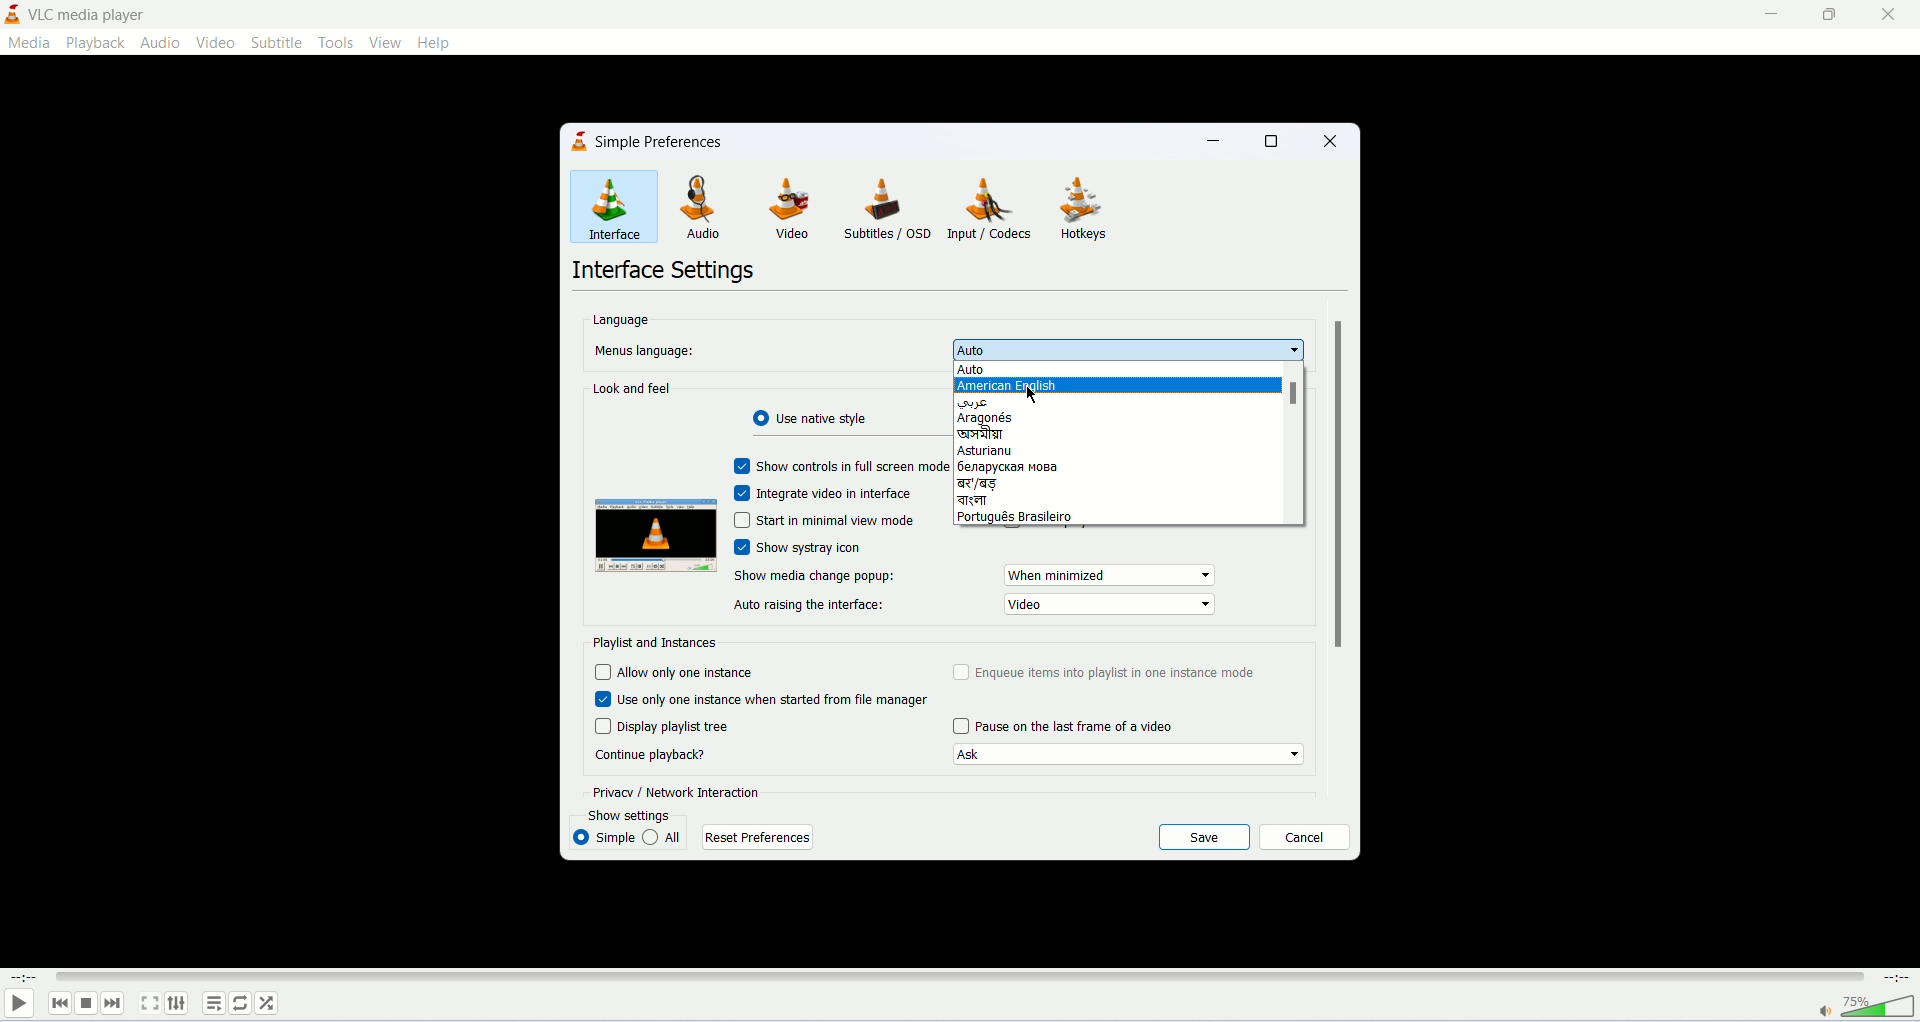  Describe the element at coordinates (268, 1004) in the screenshot. I see `random` at that location.